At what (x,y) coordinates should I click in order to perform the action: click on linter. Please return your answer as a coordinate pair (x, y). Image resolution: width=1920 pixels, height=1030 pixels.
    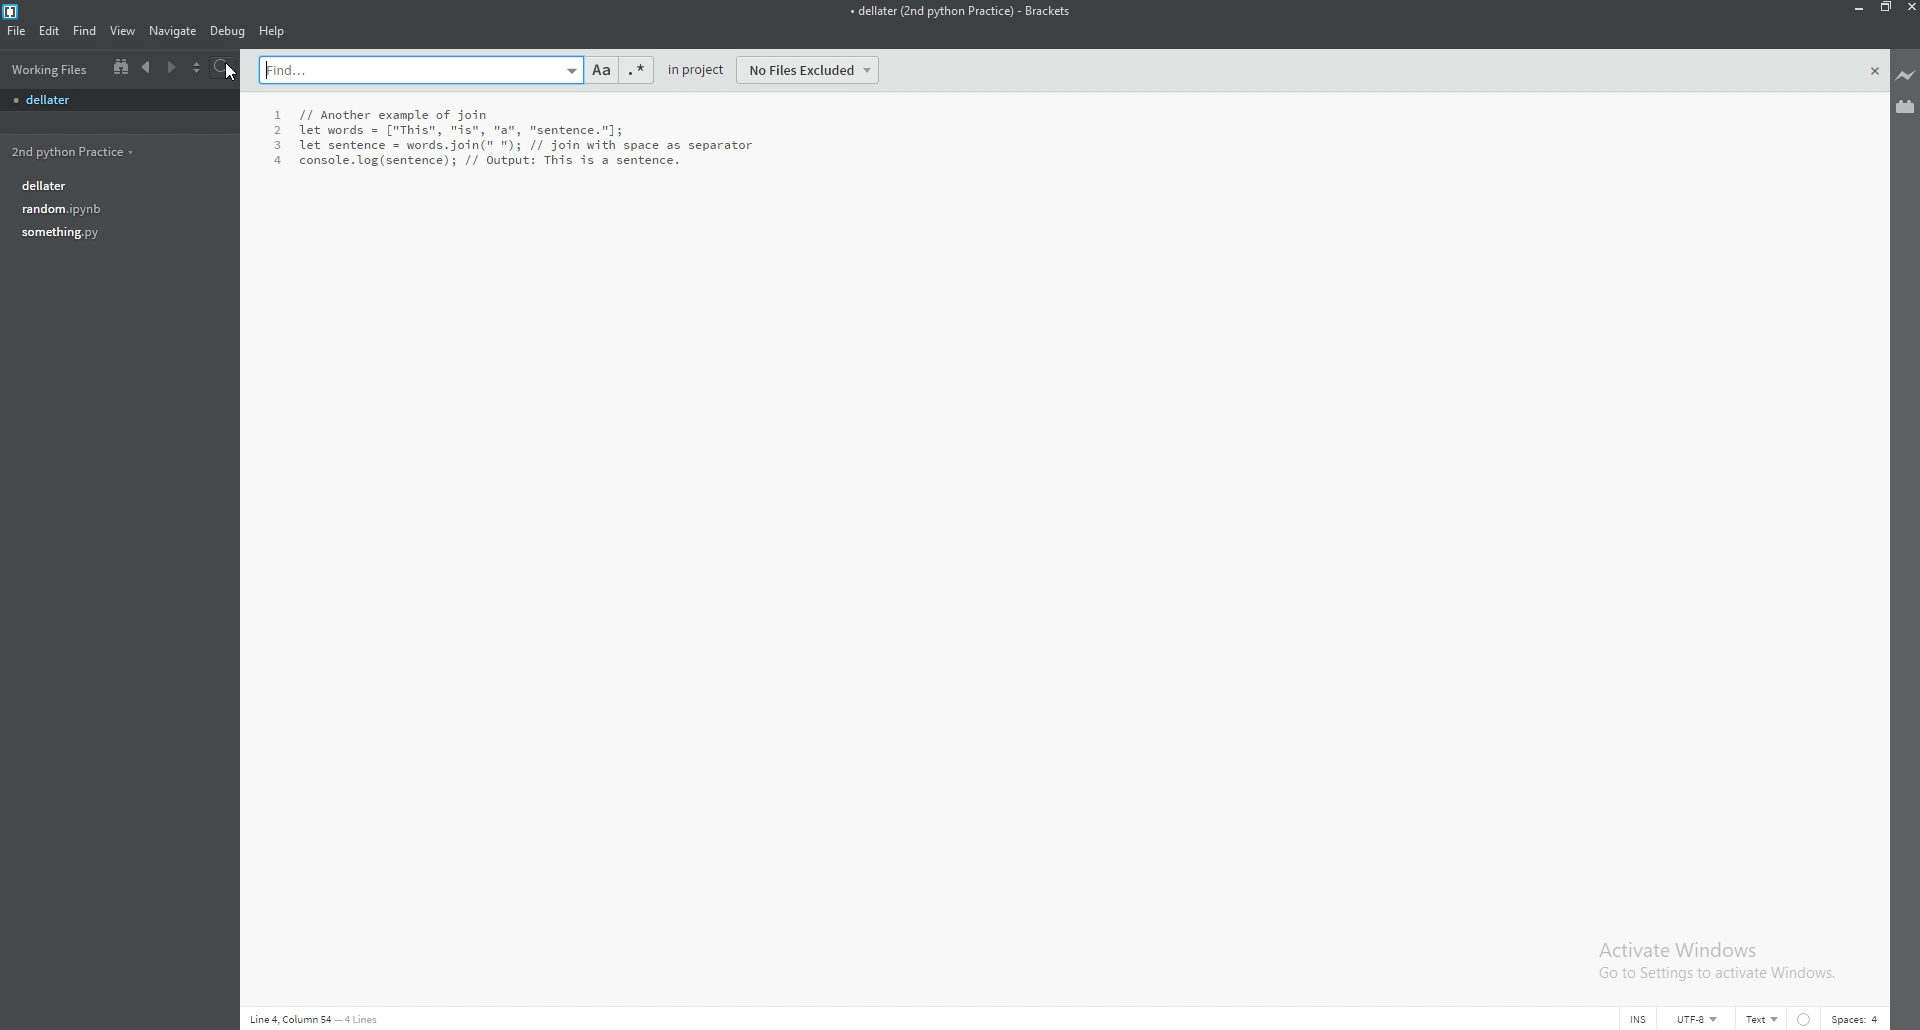
    Looking at the image, I should click on (1805, 1019).